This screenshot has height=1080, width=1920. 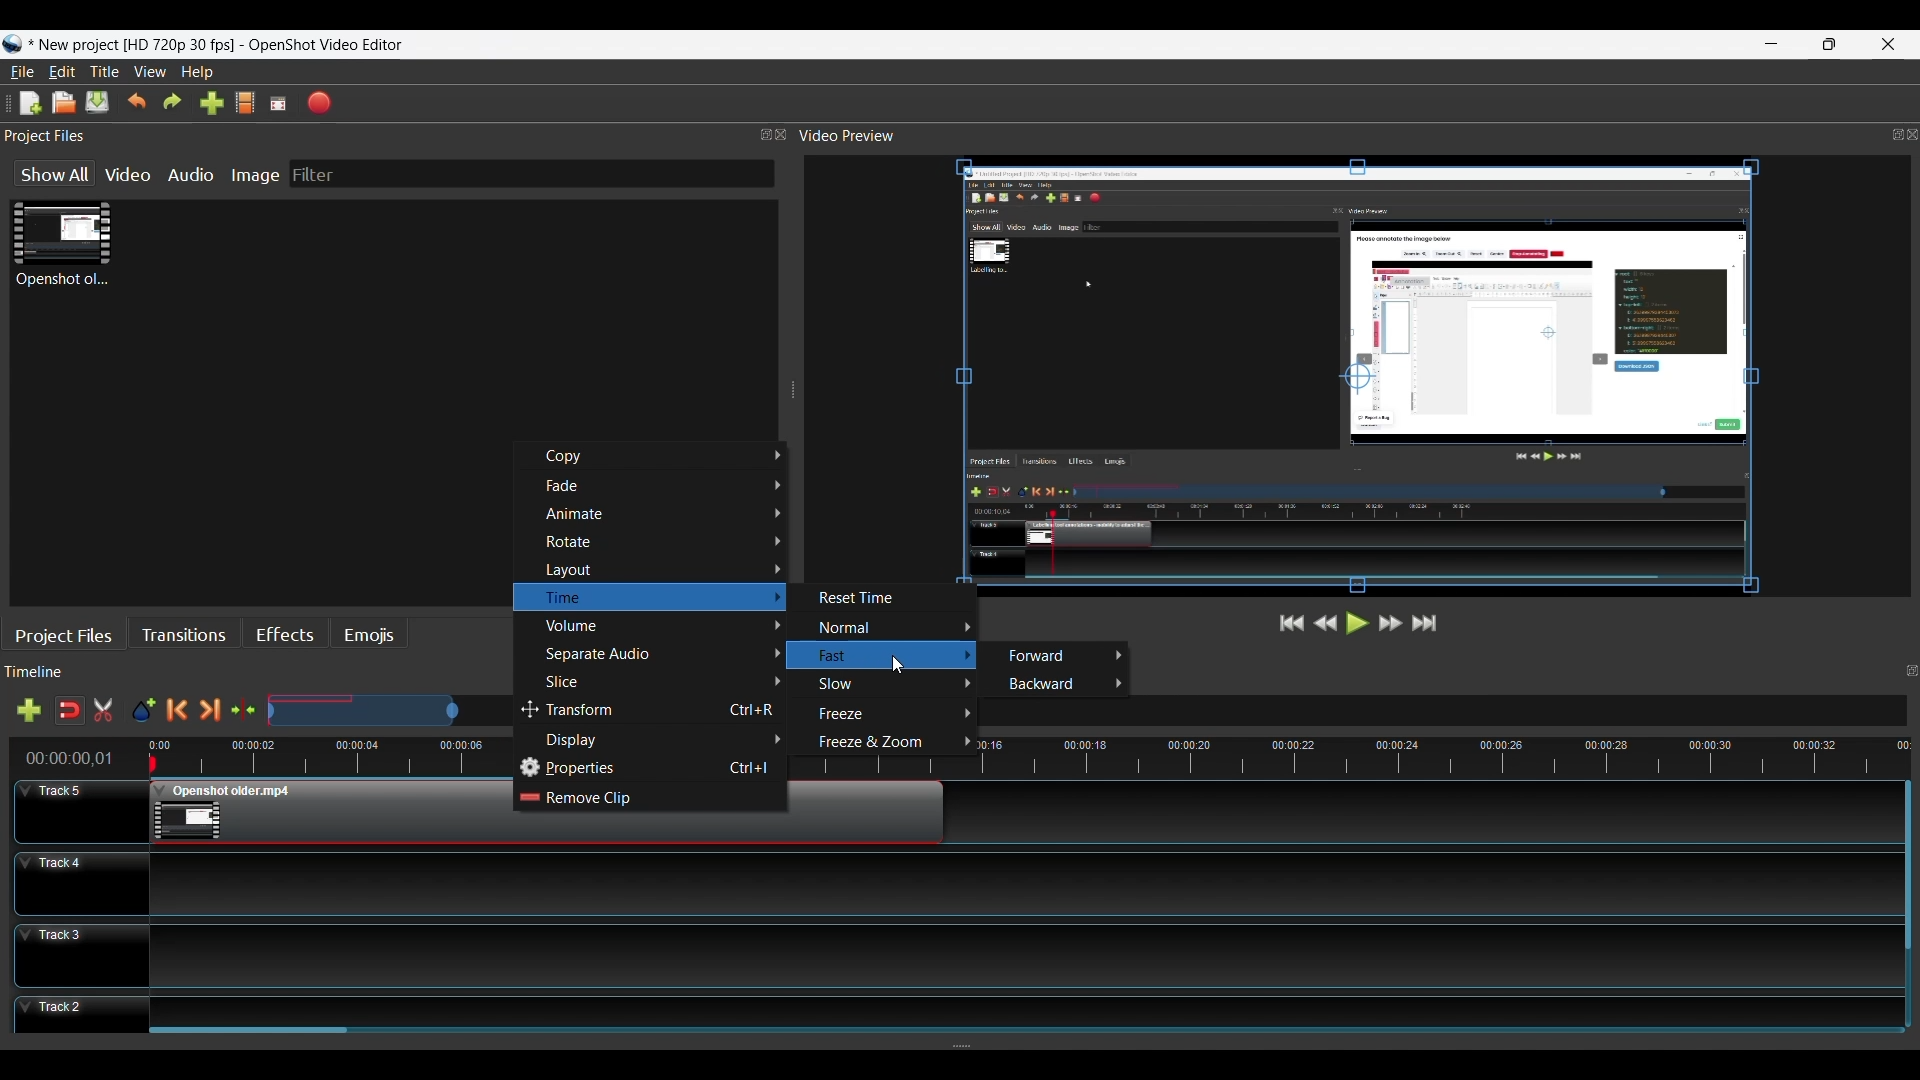 What do you see at coordinates (135, 46) in the screenshot?
I see `Project Name` at bounding box center [135, 46].